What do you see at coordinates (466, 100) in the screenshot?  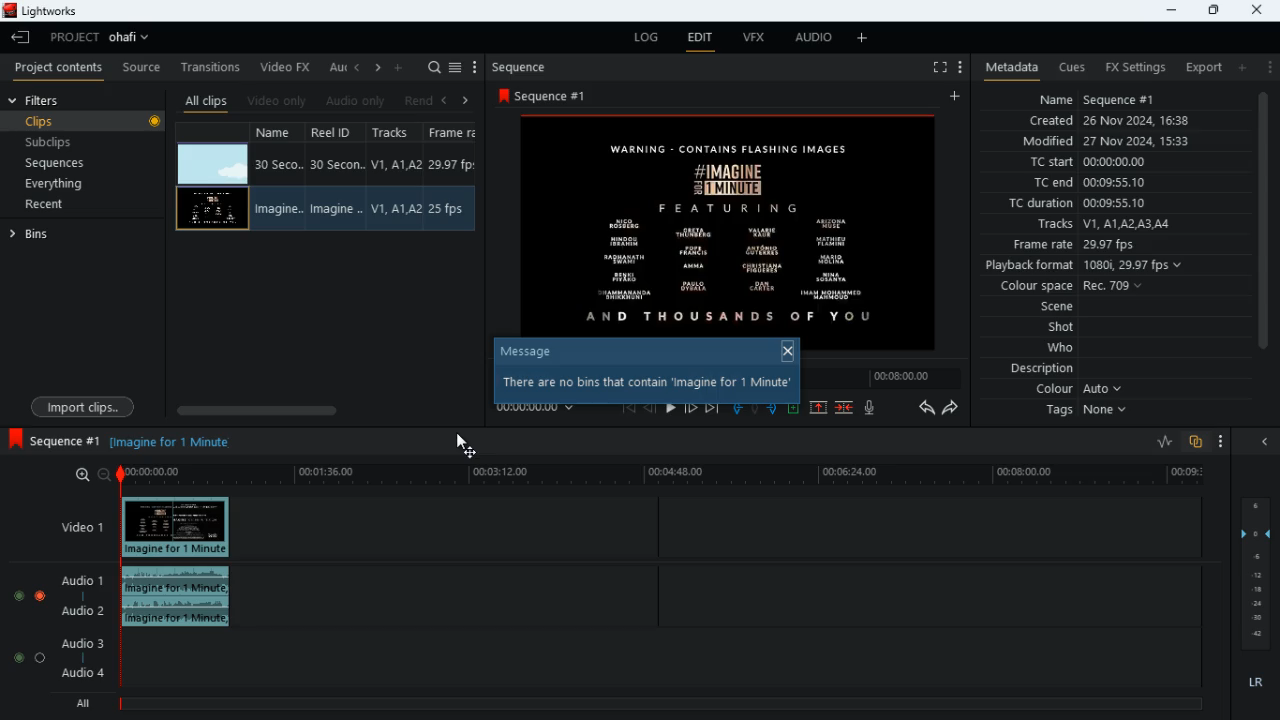 I see `right` at bounding box center [466, 100].